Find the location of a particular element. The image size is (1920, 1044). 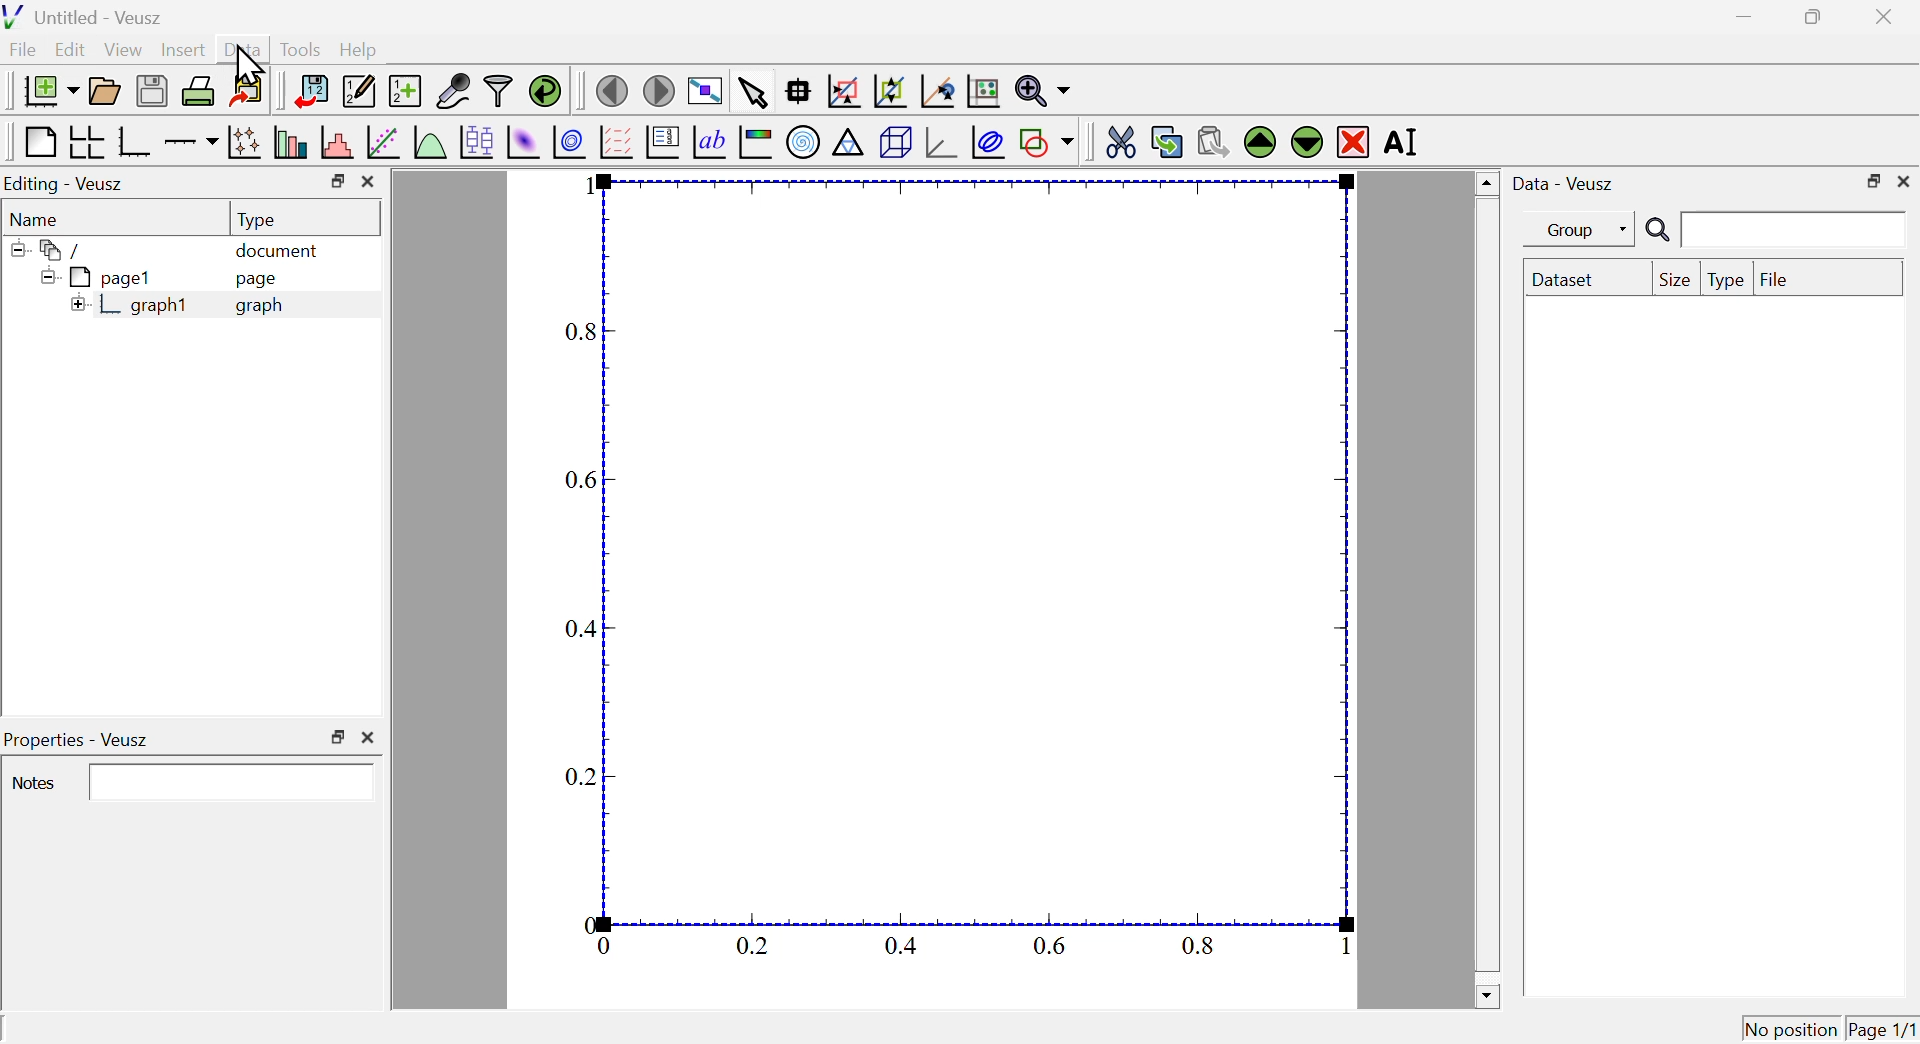

0 is located at coordinates (587, 922).